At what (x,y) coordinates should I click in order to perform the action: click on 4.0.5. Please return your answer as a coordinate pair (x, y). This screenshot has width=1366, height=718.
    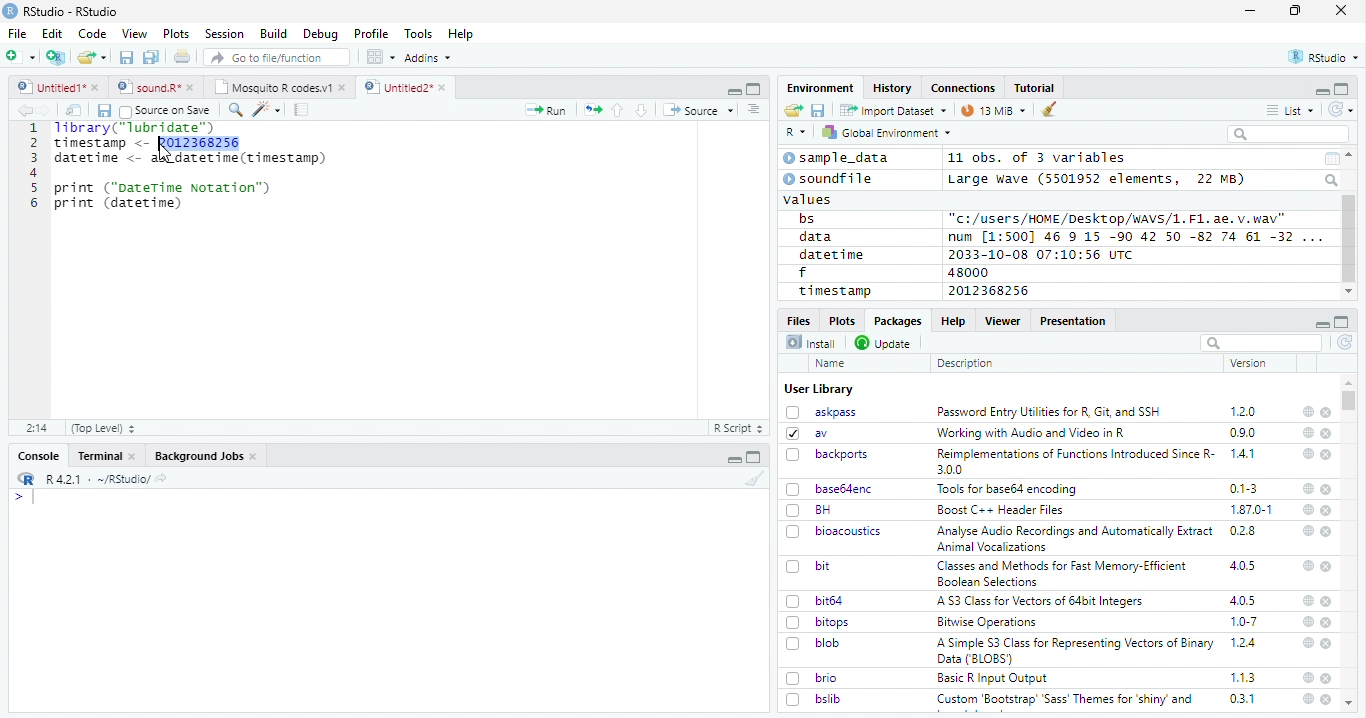
    Looking at the image, I should click on (1242, 566).